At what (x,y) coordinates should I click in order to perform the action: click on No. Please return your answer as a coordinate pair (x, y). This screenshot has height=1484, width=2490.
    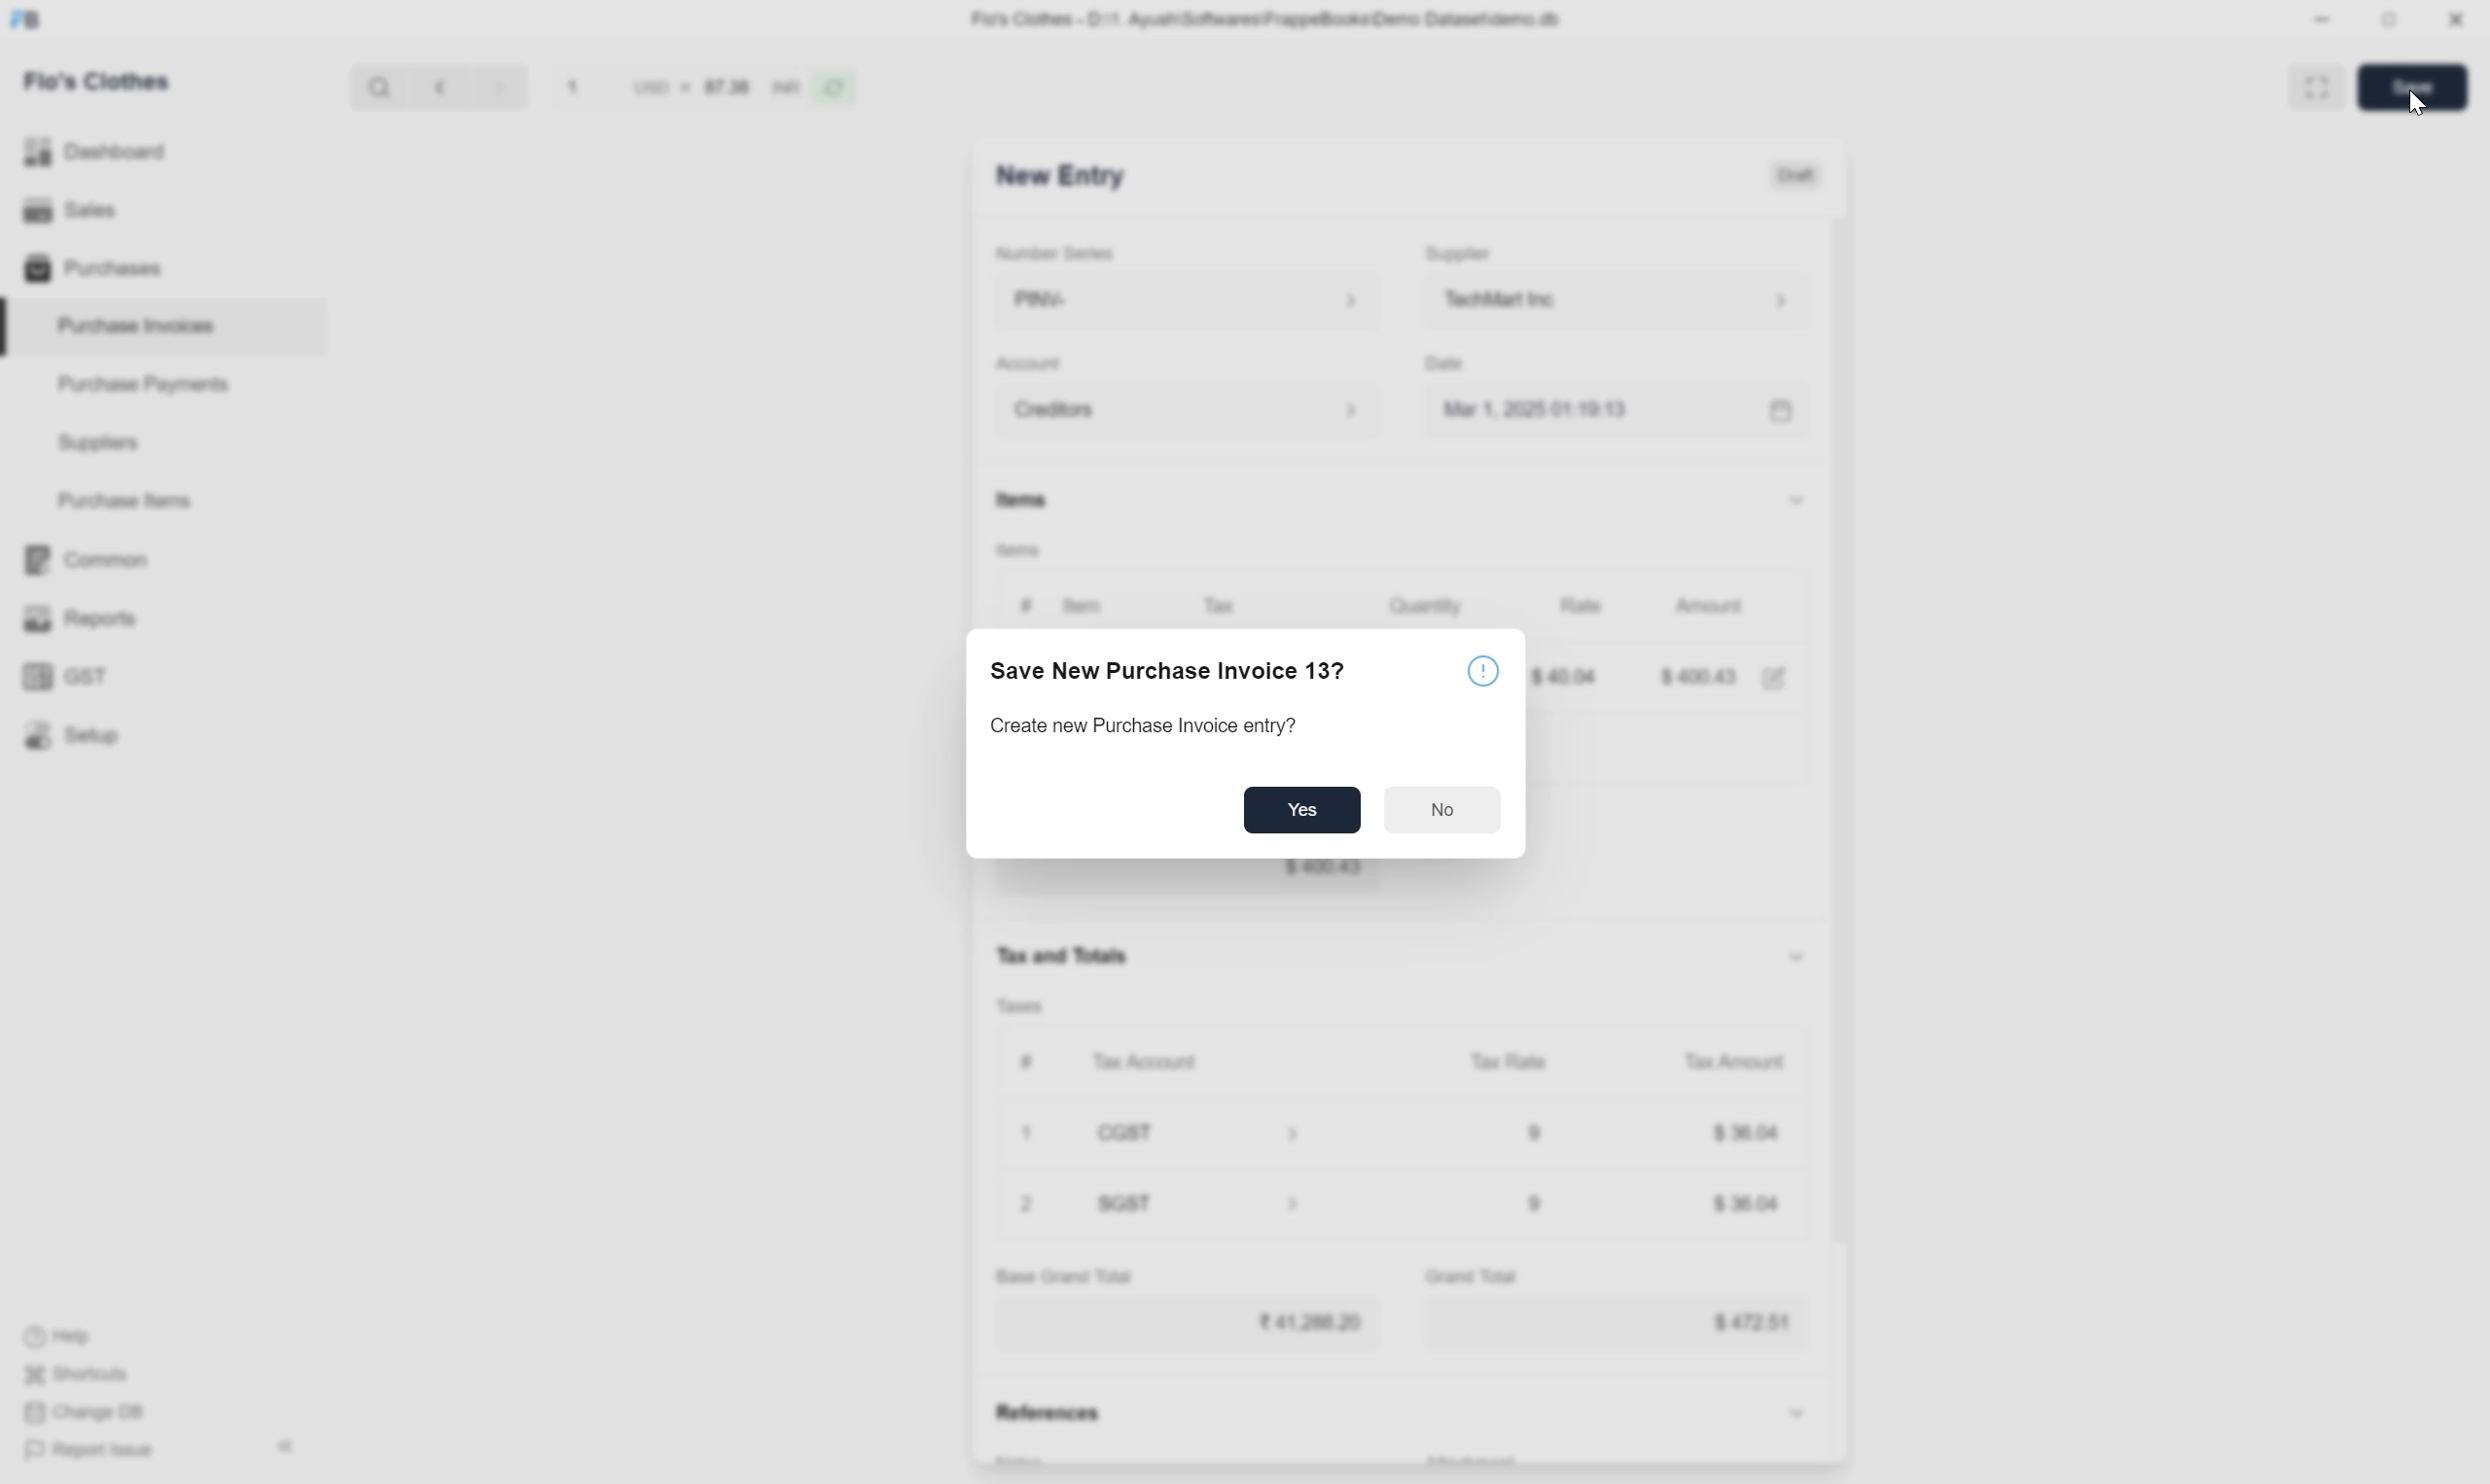
    Looking at the image, I should click on (1444, 812).